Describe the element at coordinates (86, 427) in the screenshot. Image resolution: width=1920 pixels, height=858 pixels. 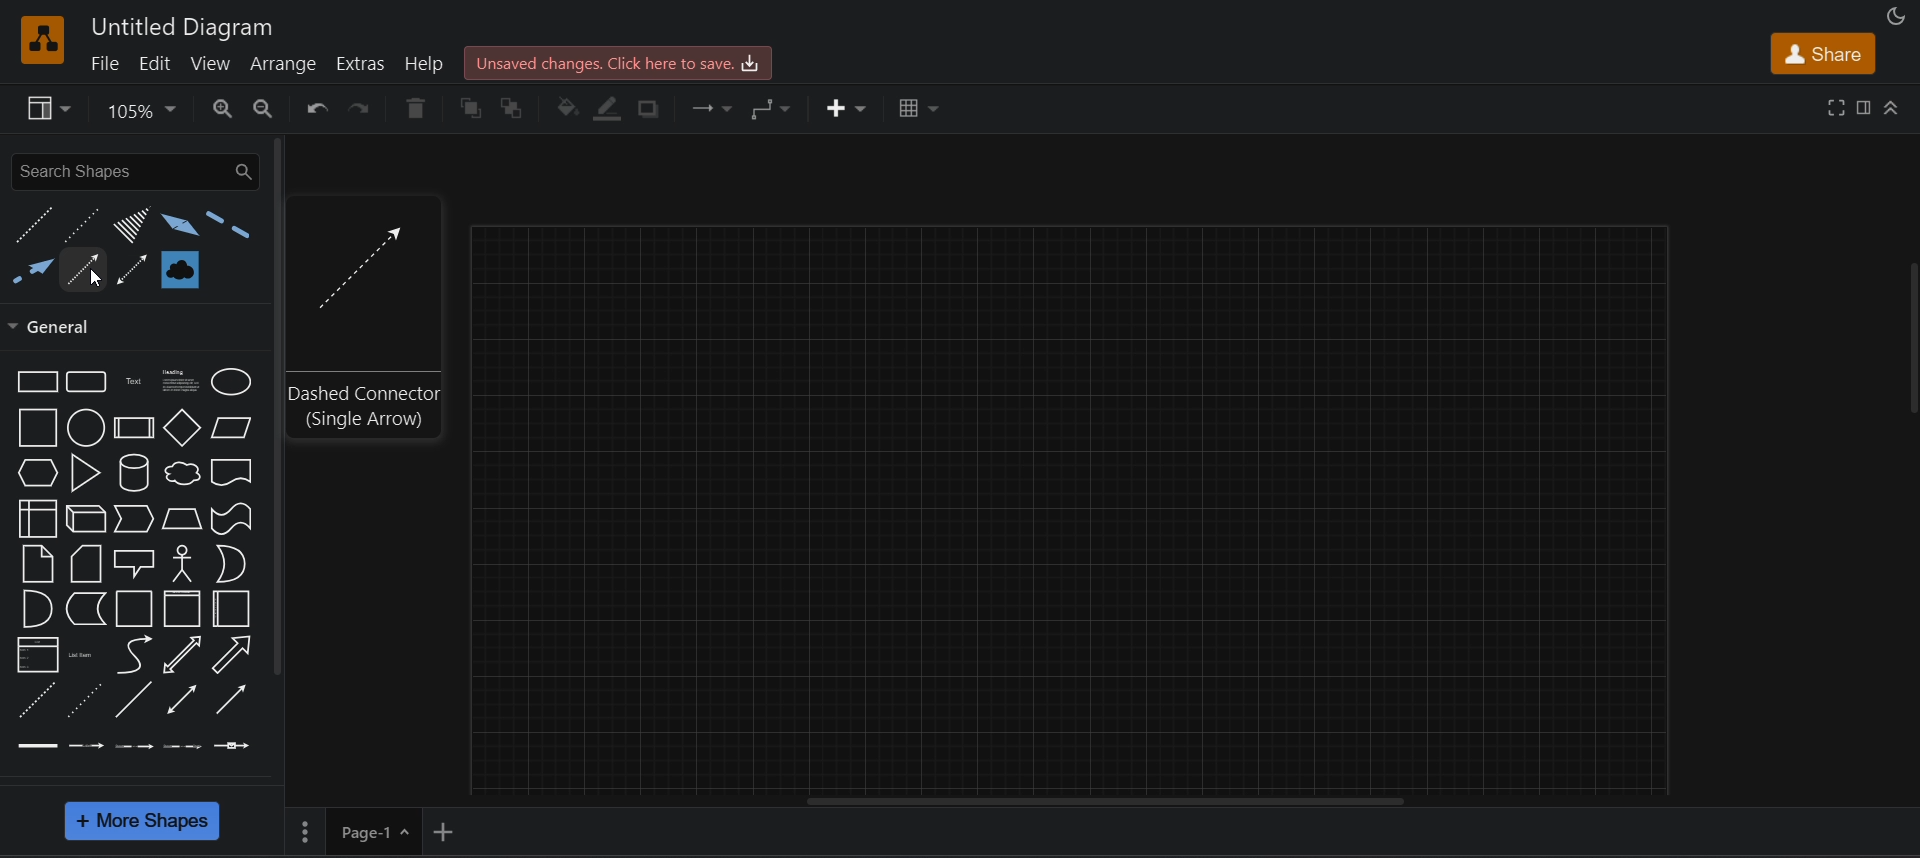
I see `circle` at that location.